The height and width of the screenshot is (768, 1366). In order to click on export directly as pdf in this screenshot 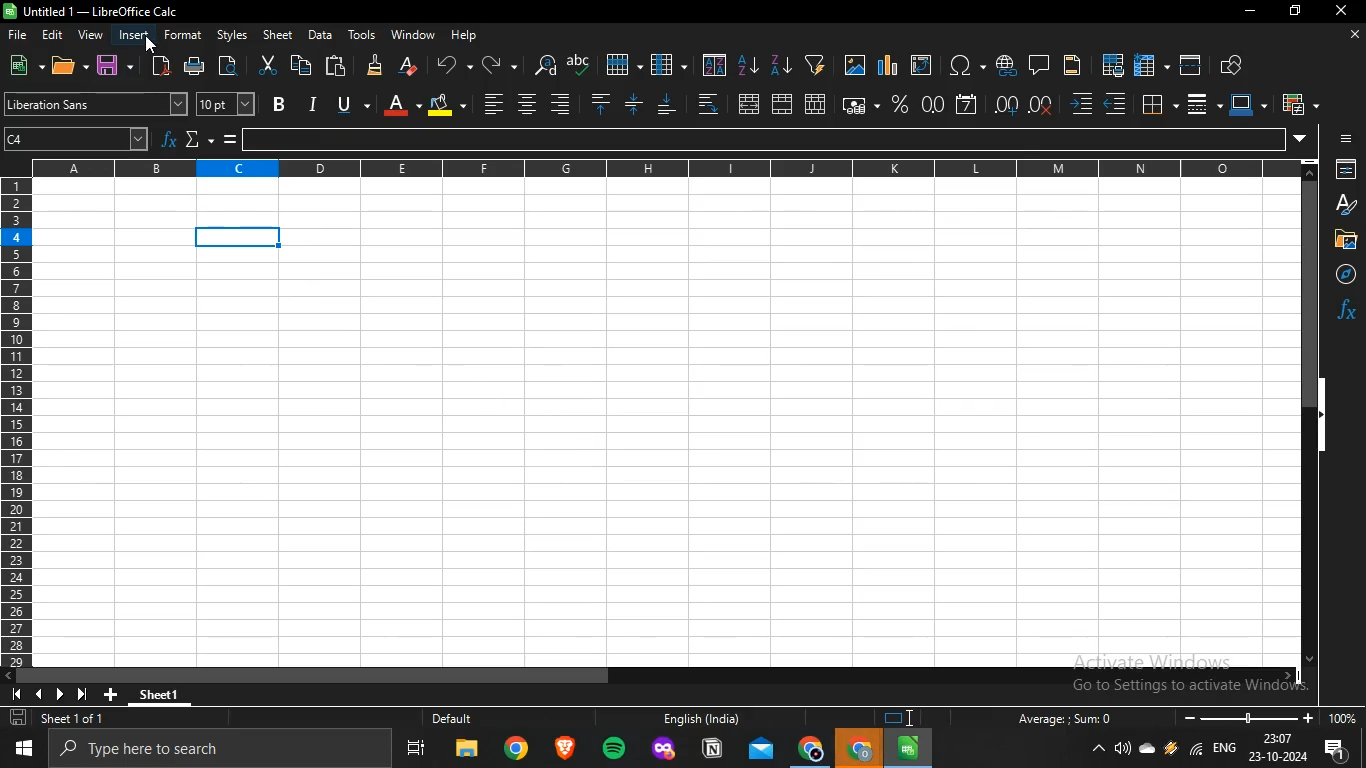, I will do `click(158, 65)`.